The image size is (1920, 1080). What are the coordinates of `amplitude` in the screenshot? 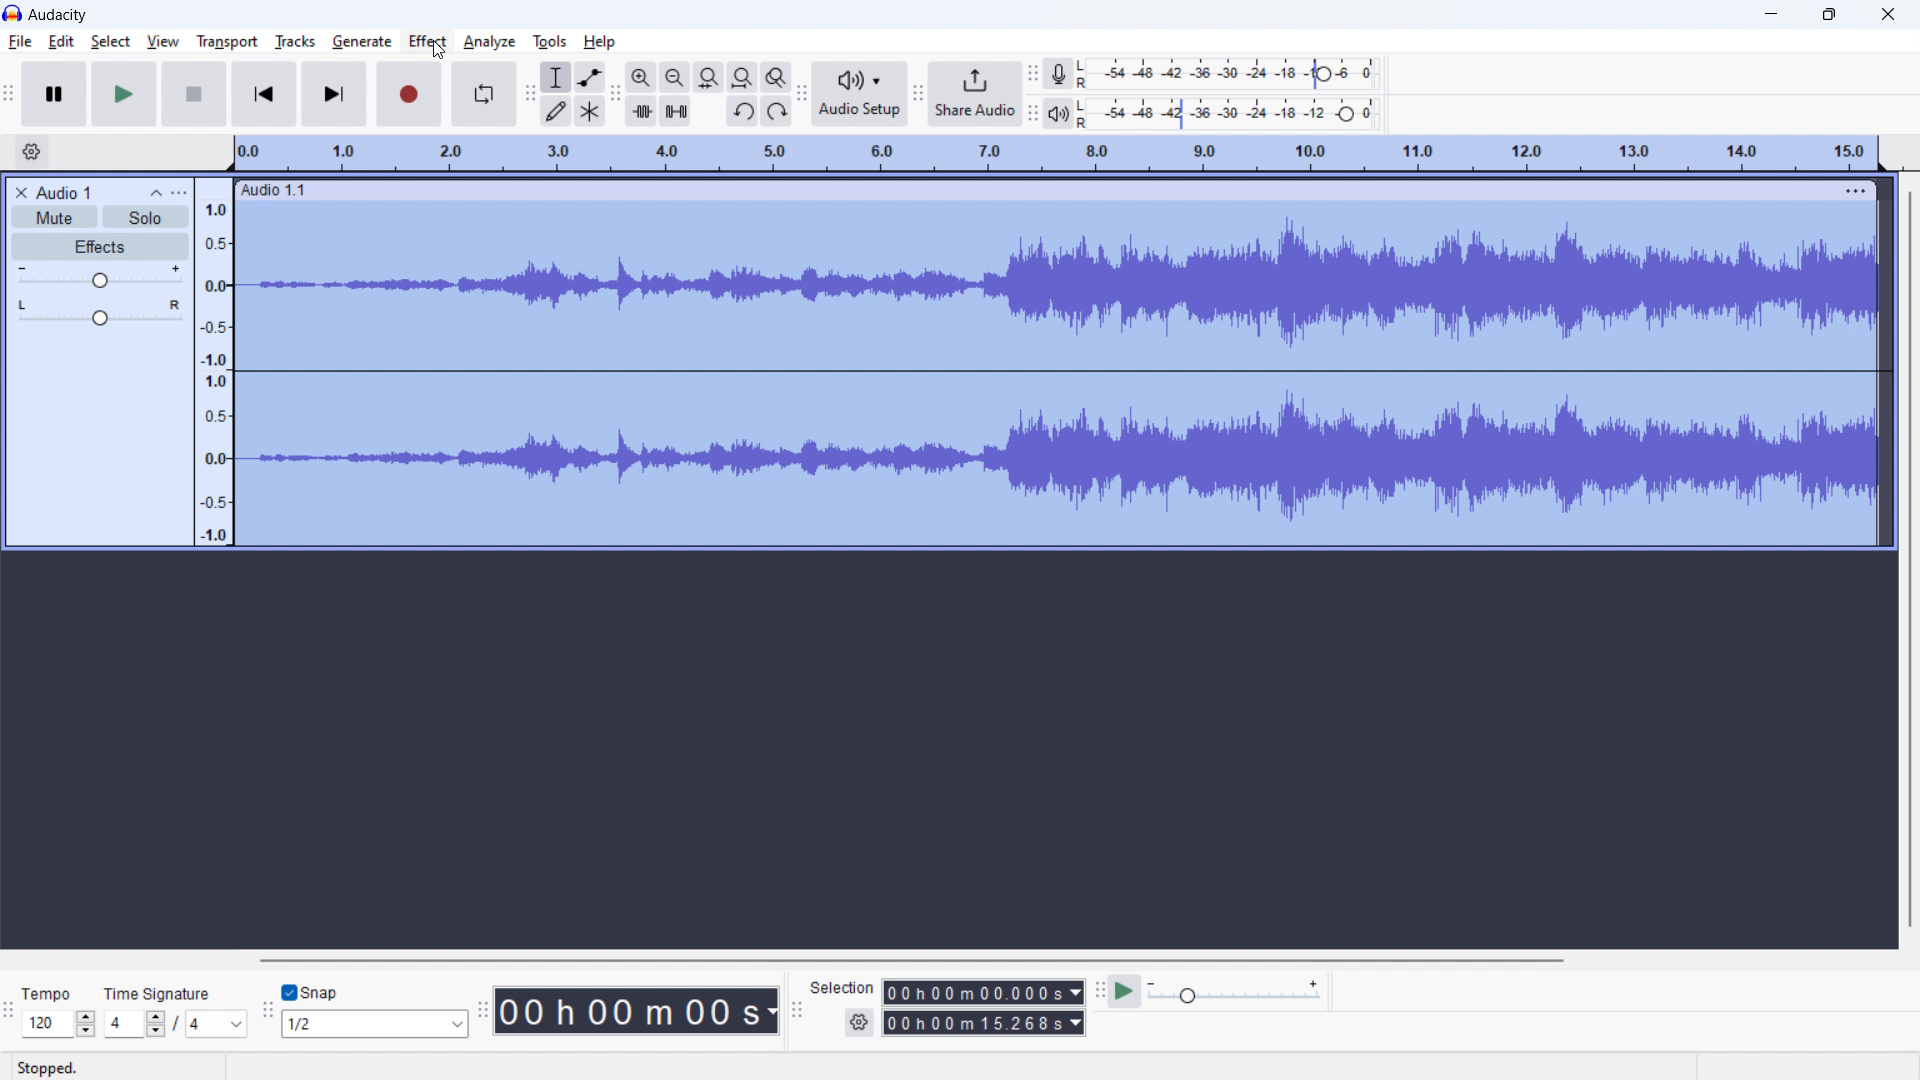 It's located at (214, 360).